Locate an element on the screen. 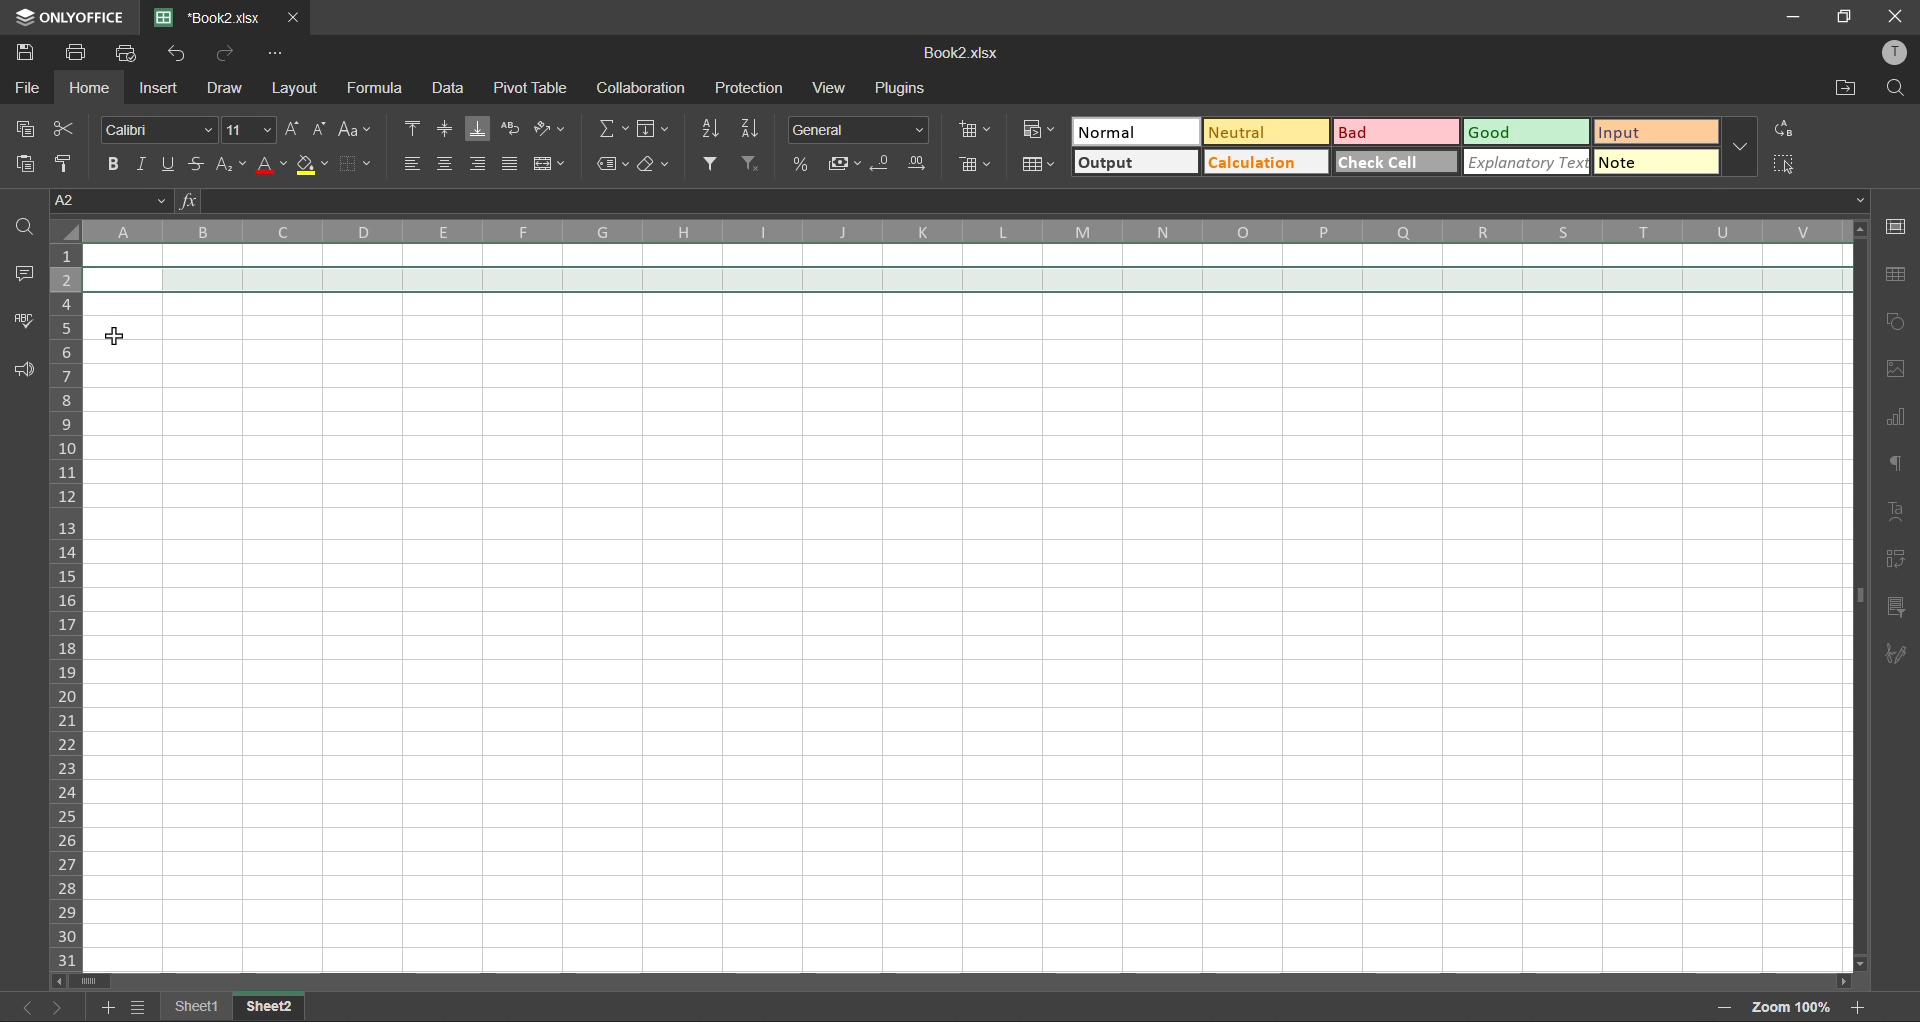 This screenshot has width=1920, height=1022. align right is located at coordinates (479, 165).